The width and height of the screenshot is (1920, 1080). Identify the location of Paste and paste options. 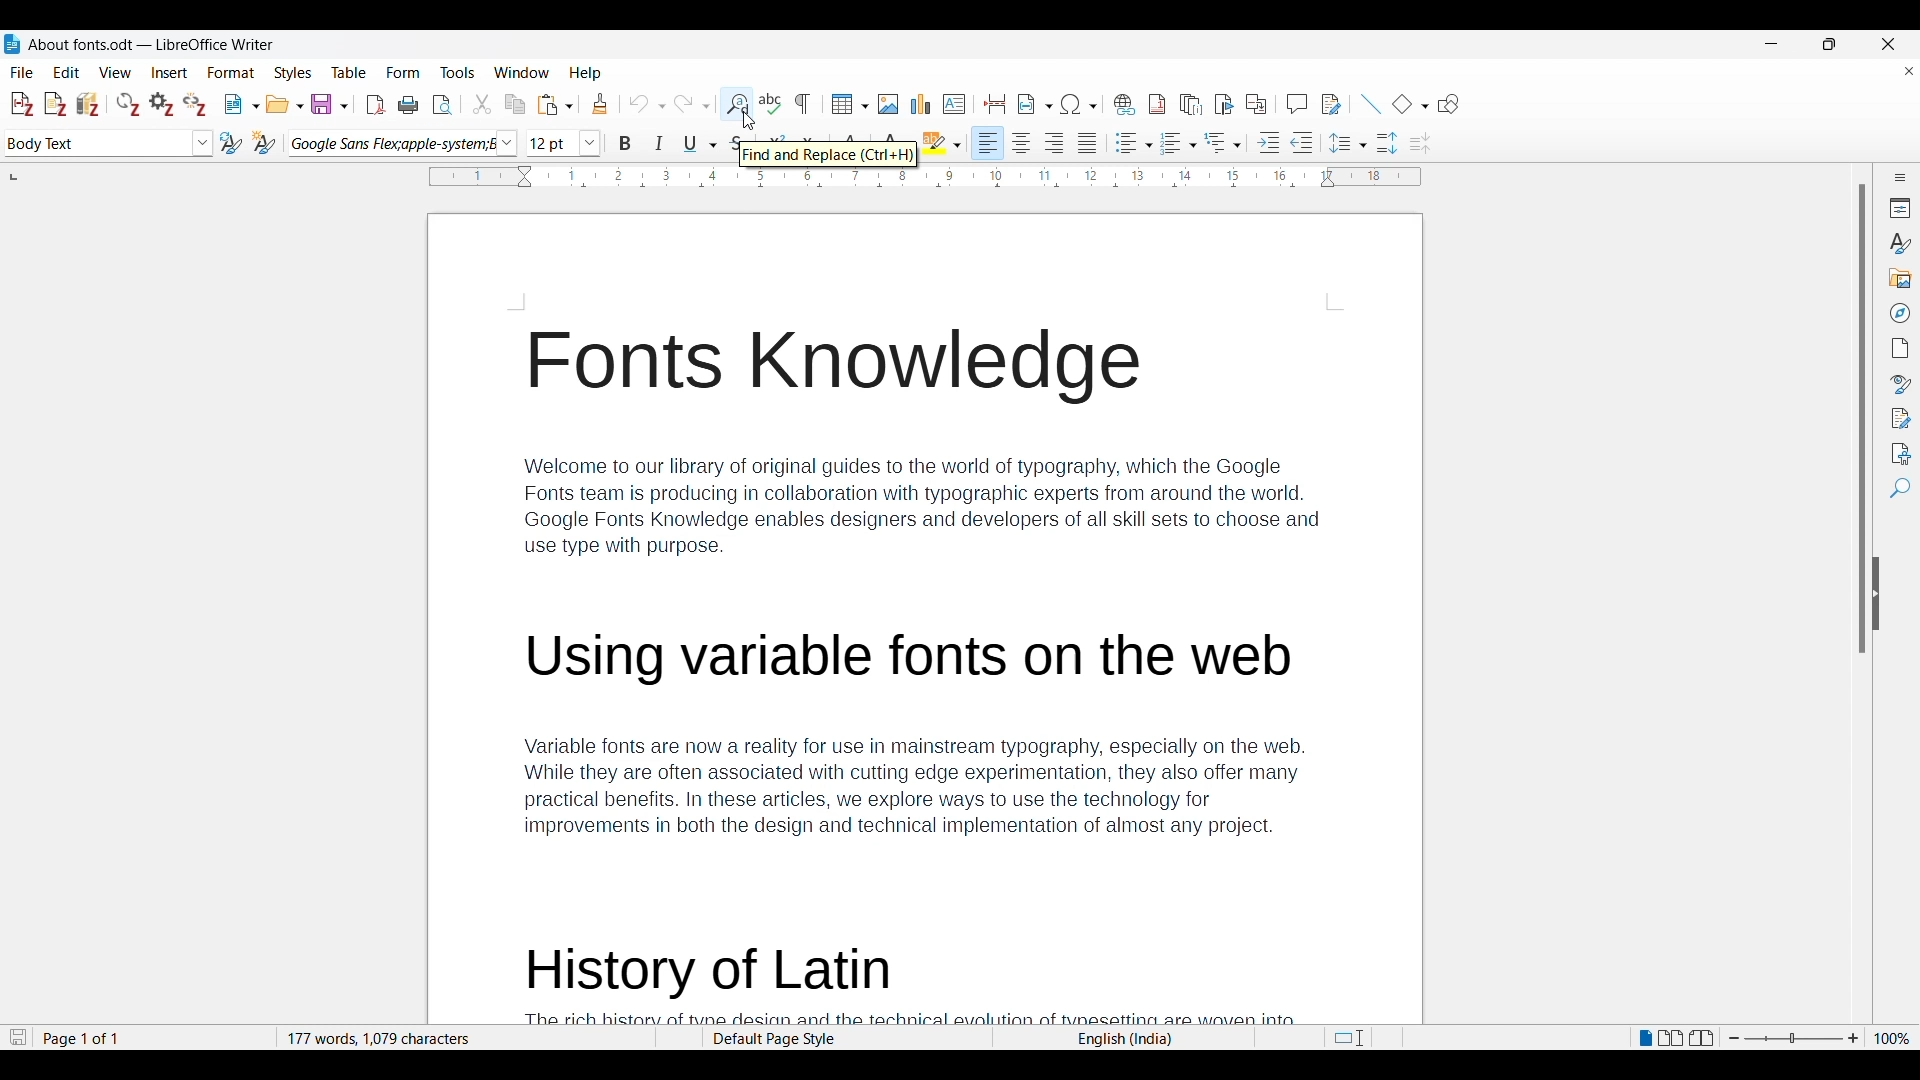
(556, 105).